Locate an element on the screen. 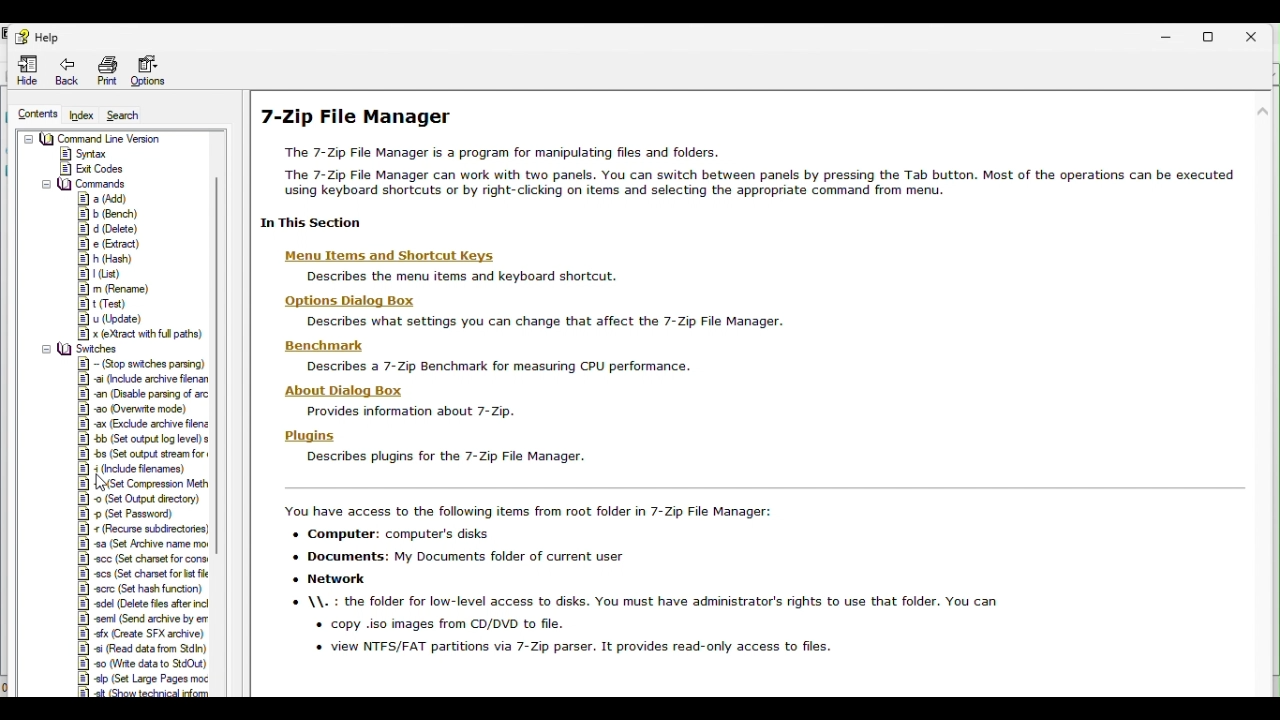 This screenshot has height=720, width=1280. Include archive file name is located at coordinates (146, 379).